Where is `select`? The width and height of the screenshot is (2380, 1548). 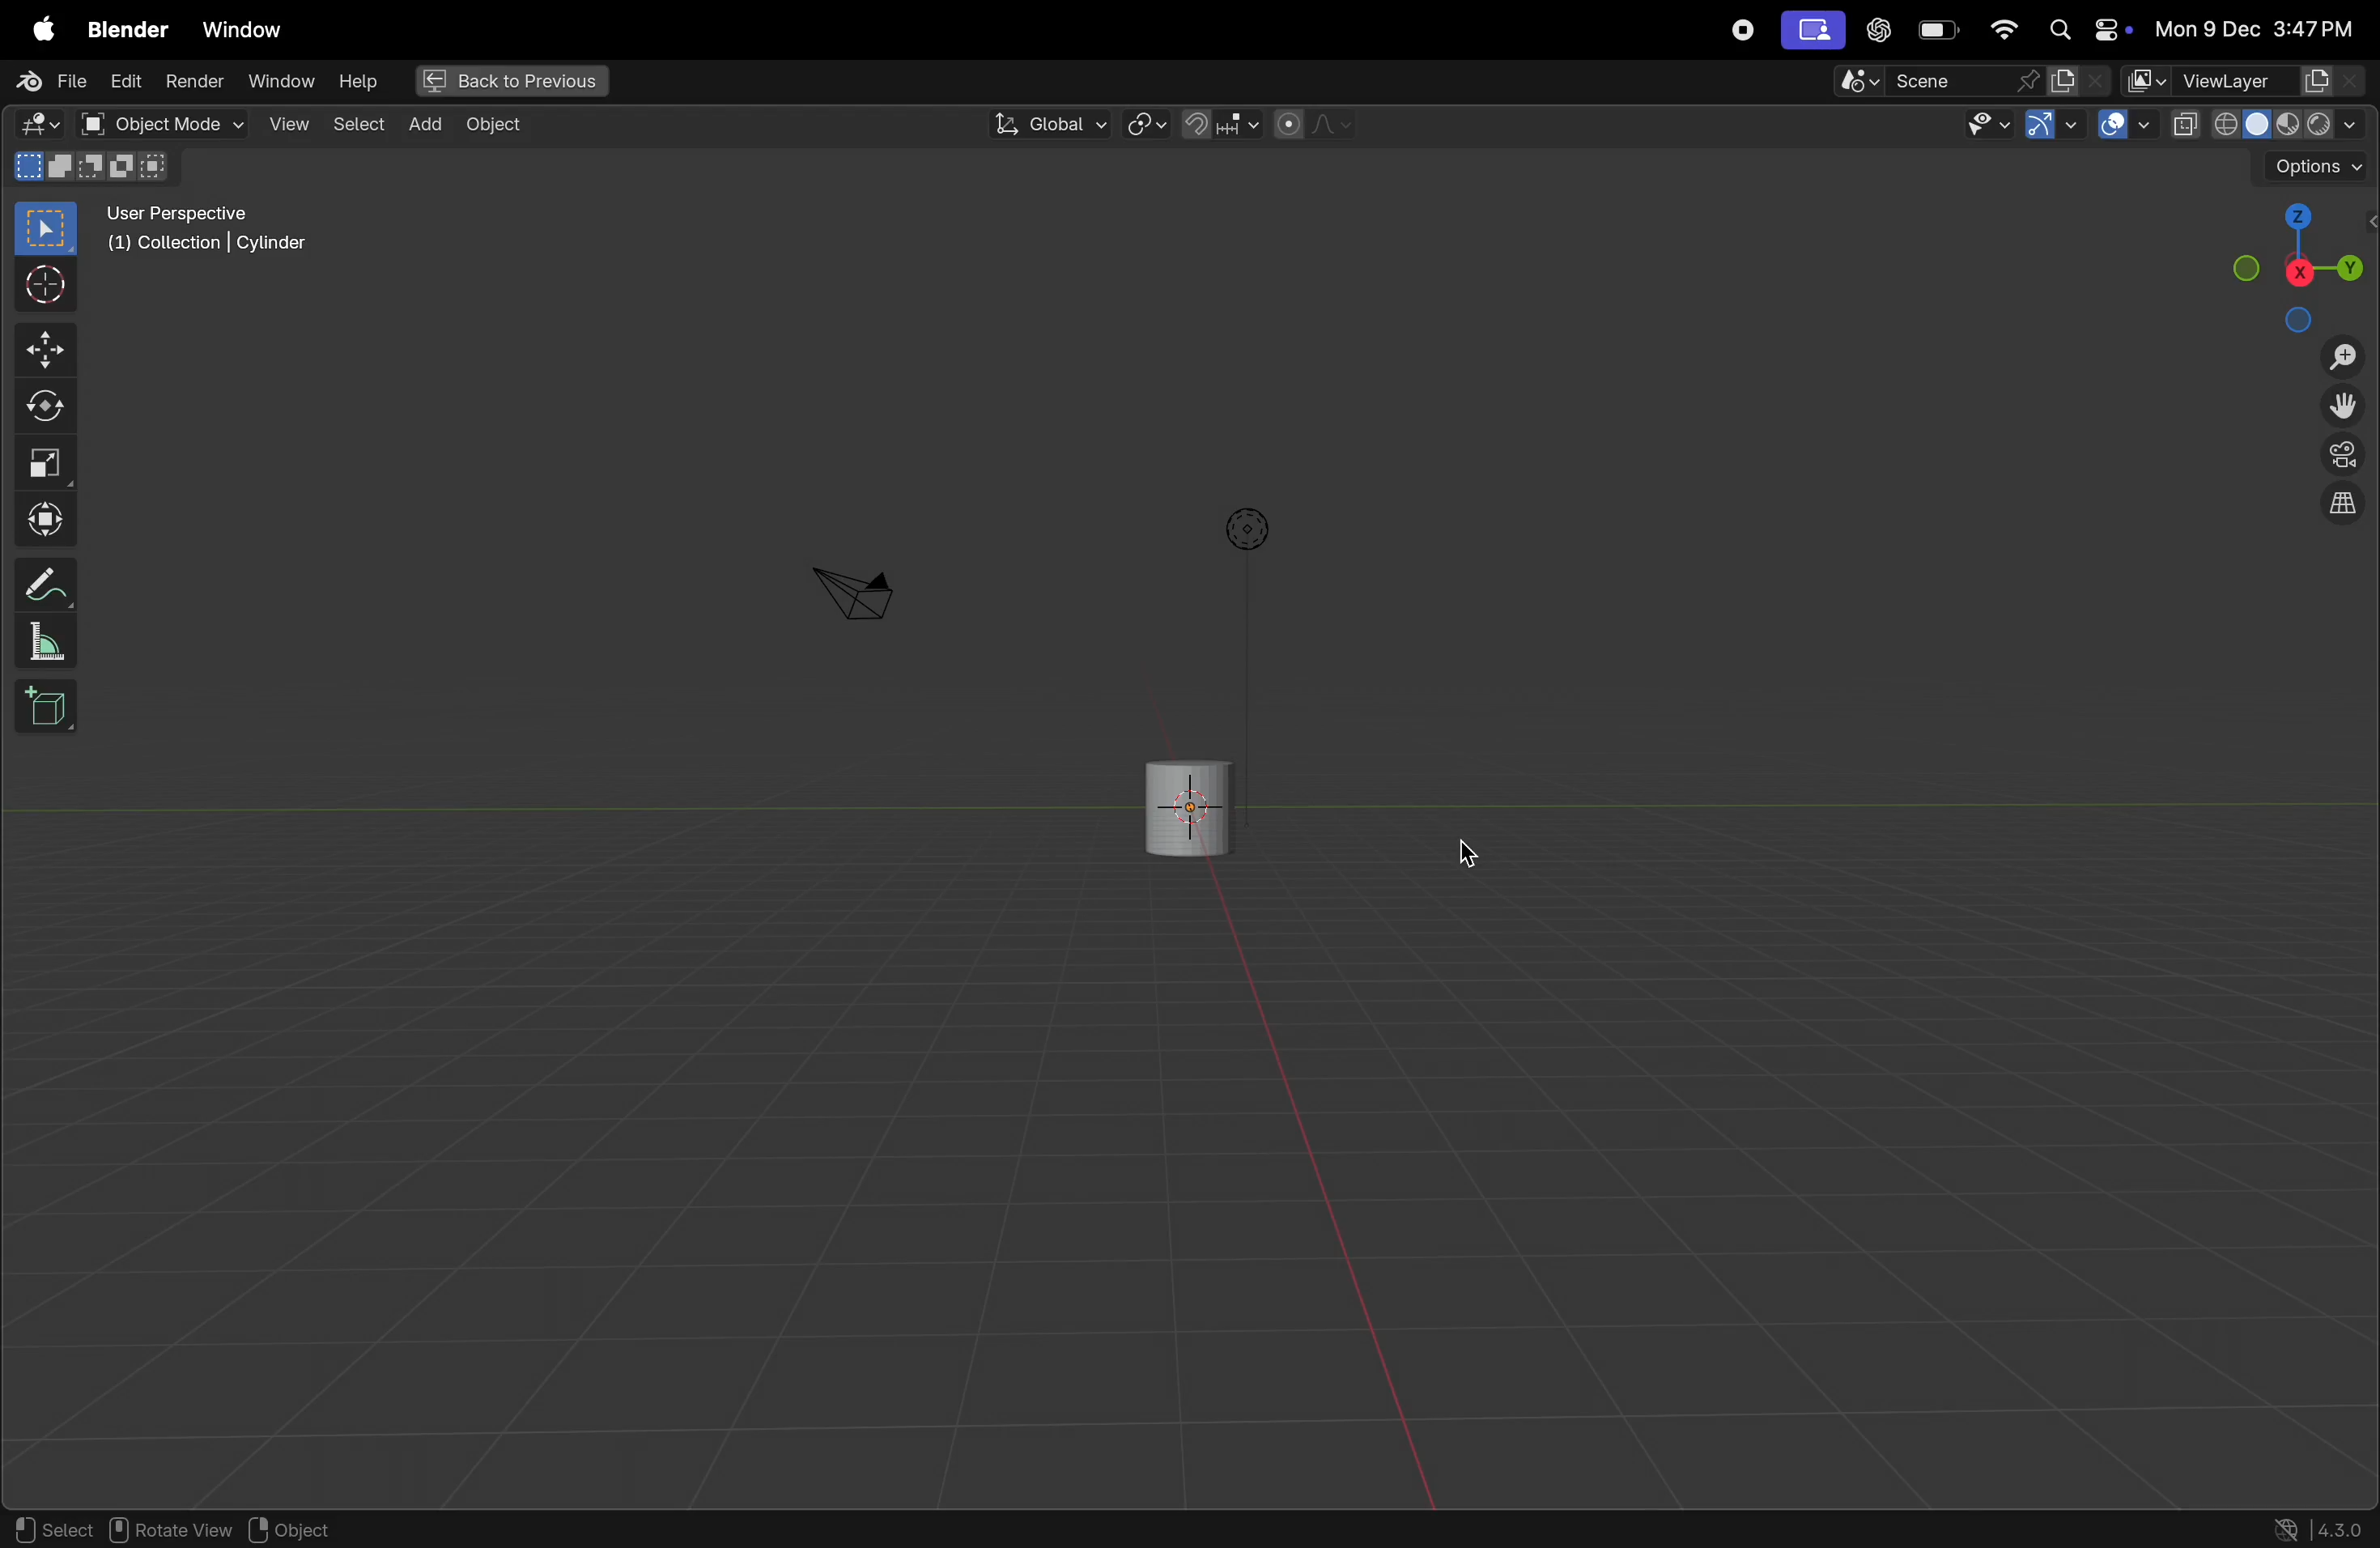 select is located at coordinates (51, 1529).